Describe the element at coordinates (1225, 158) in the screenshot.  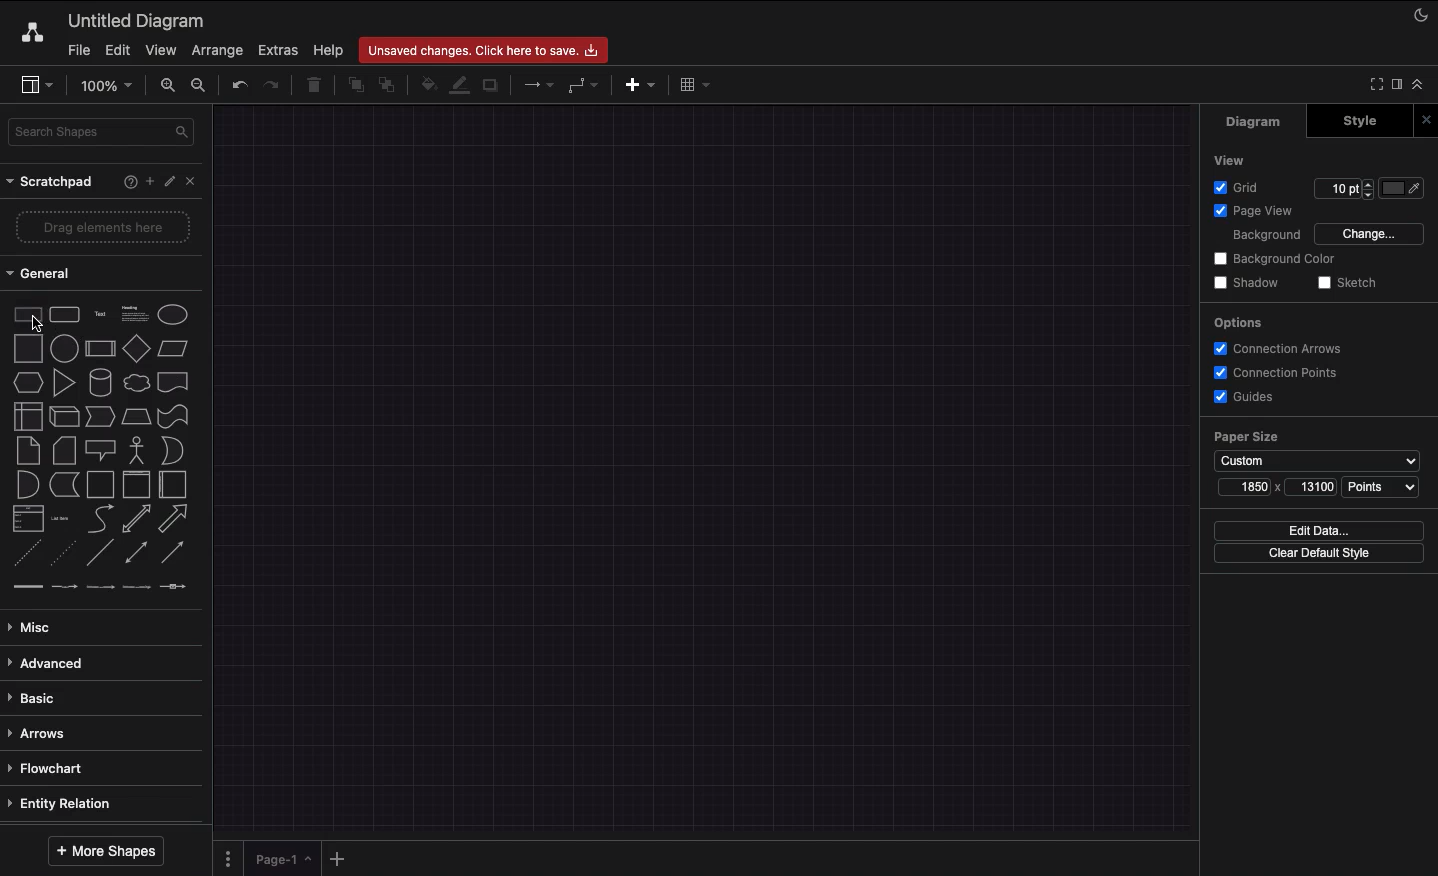
I see `View` at that location.